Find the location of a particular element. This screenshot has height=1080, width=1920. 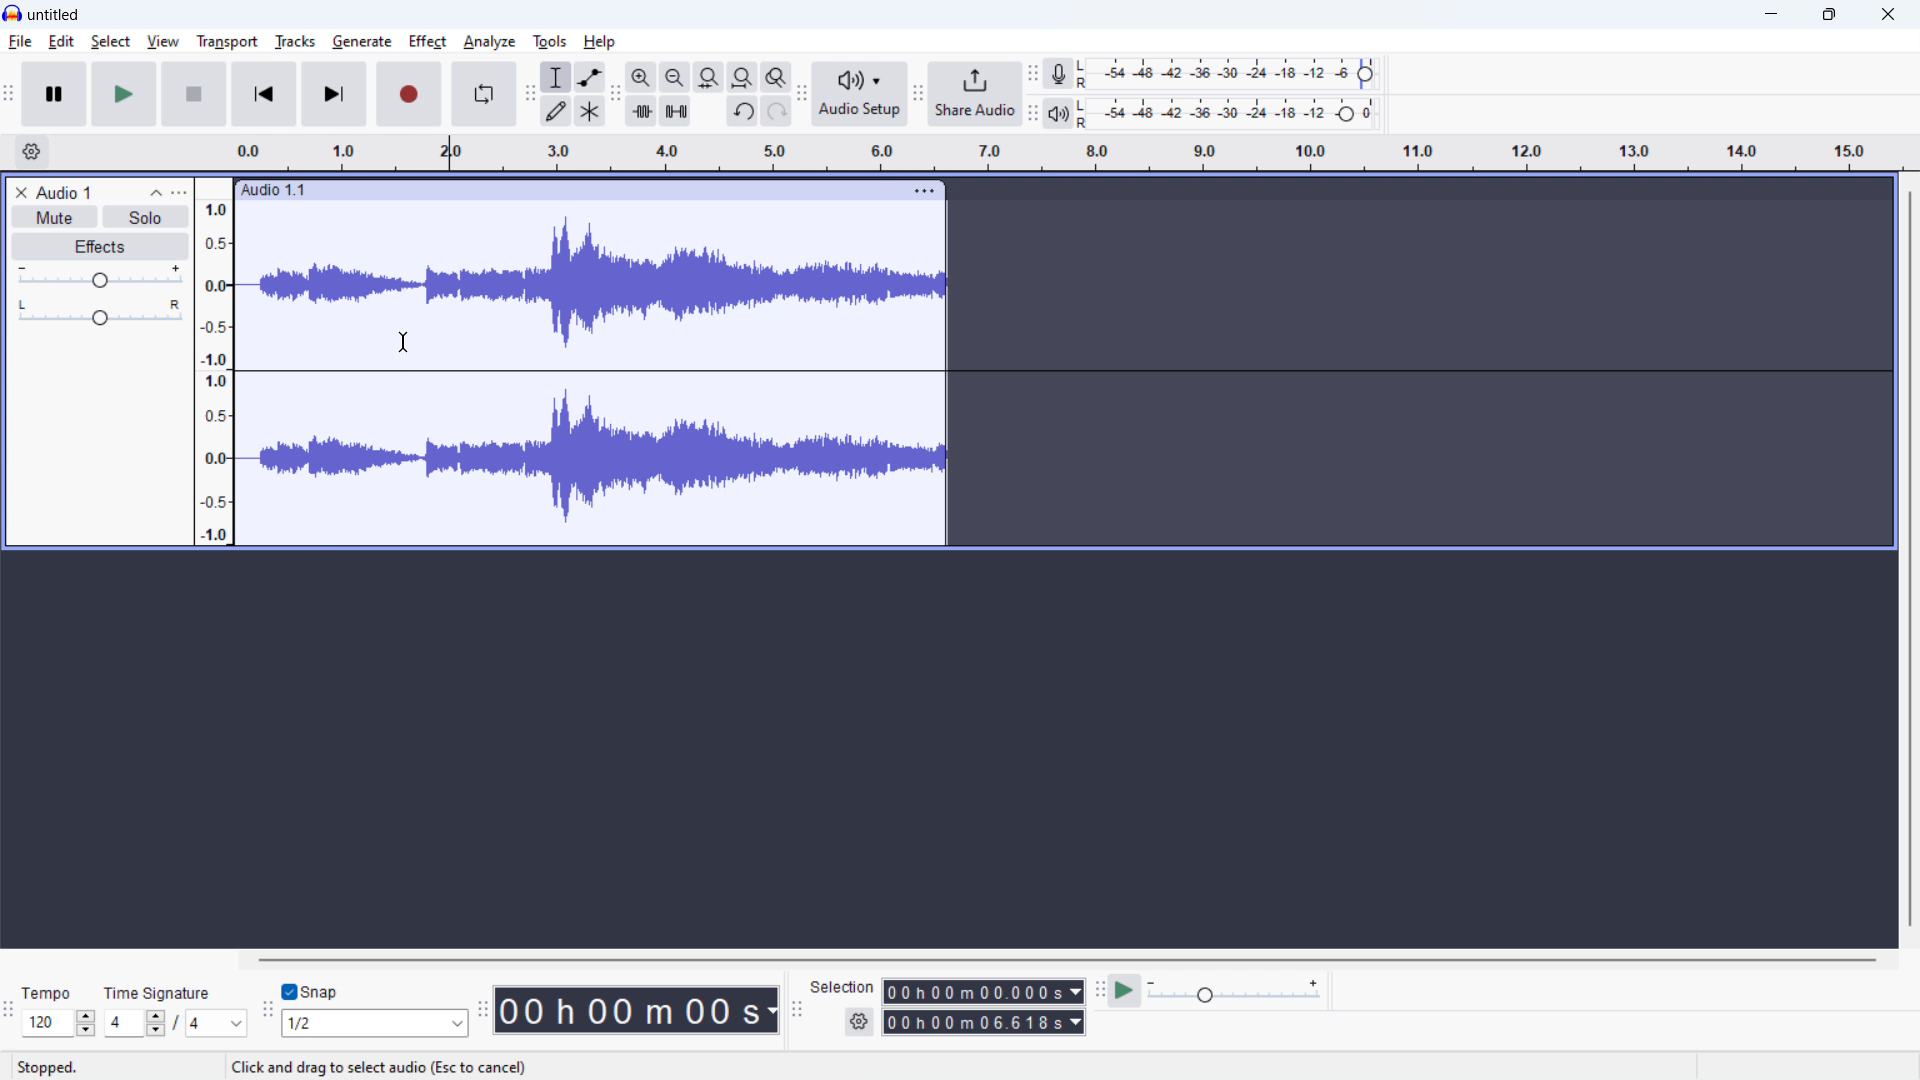

Stopped is located at coordinates (54, 1067).